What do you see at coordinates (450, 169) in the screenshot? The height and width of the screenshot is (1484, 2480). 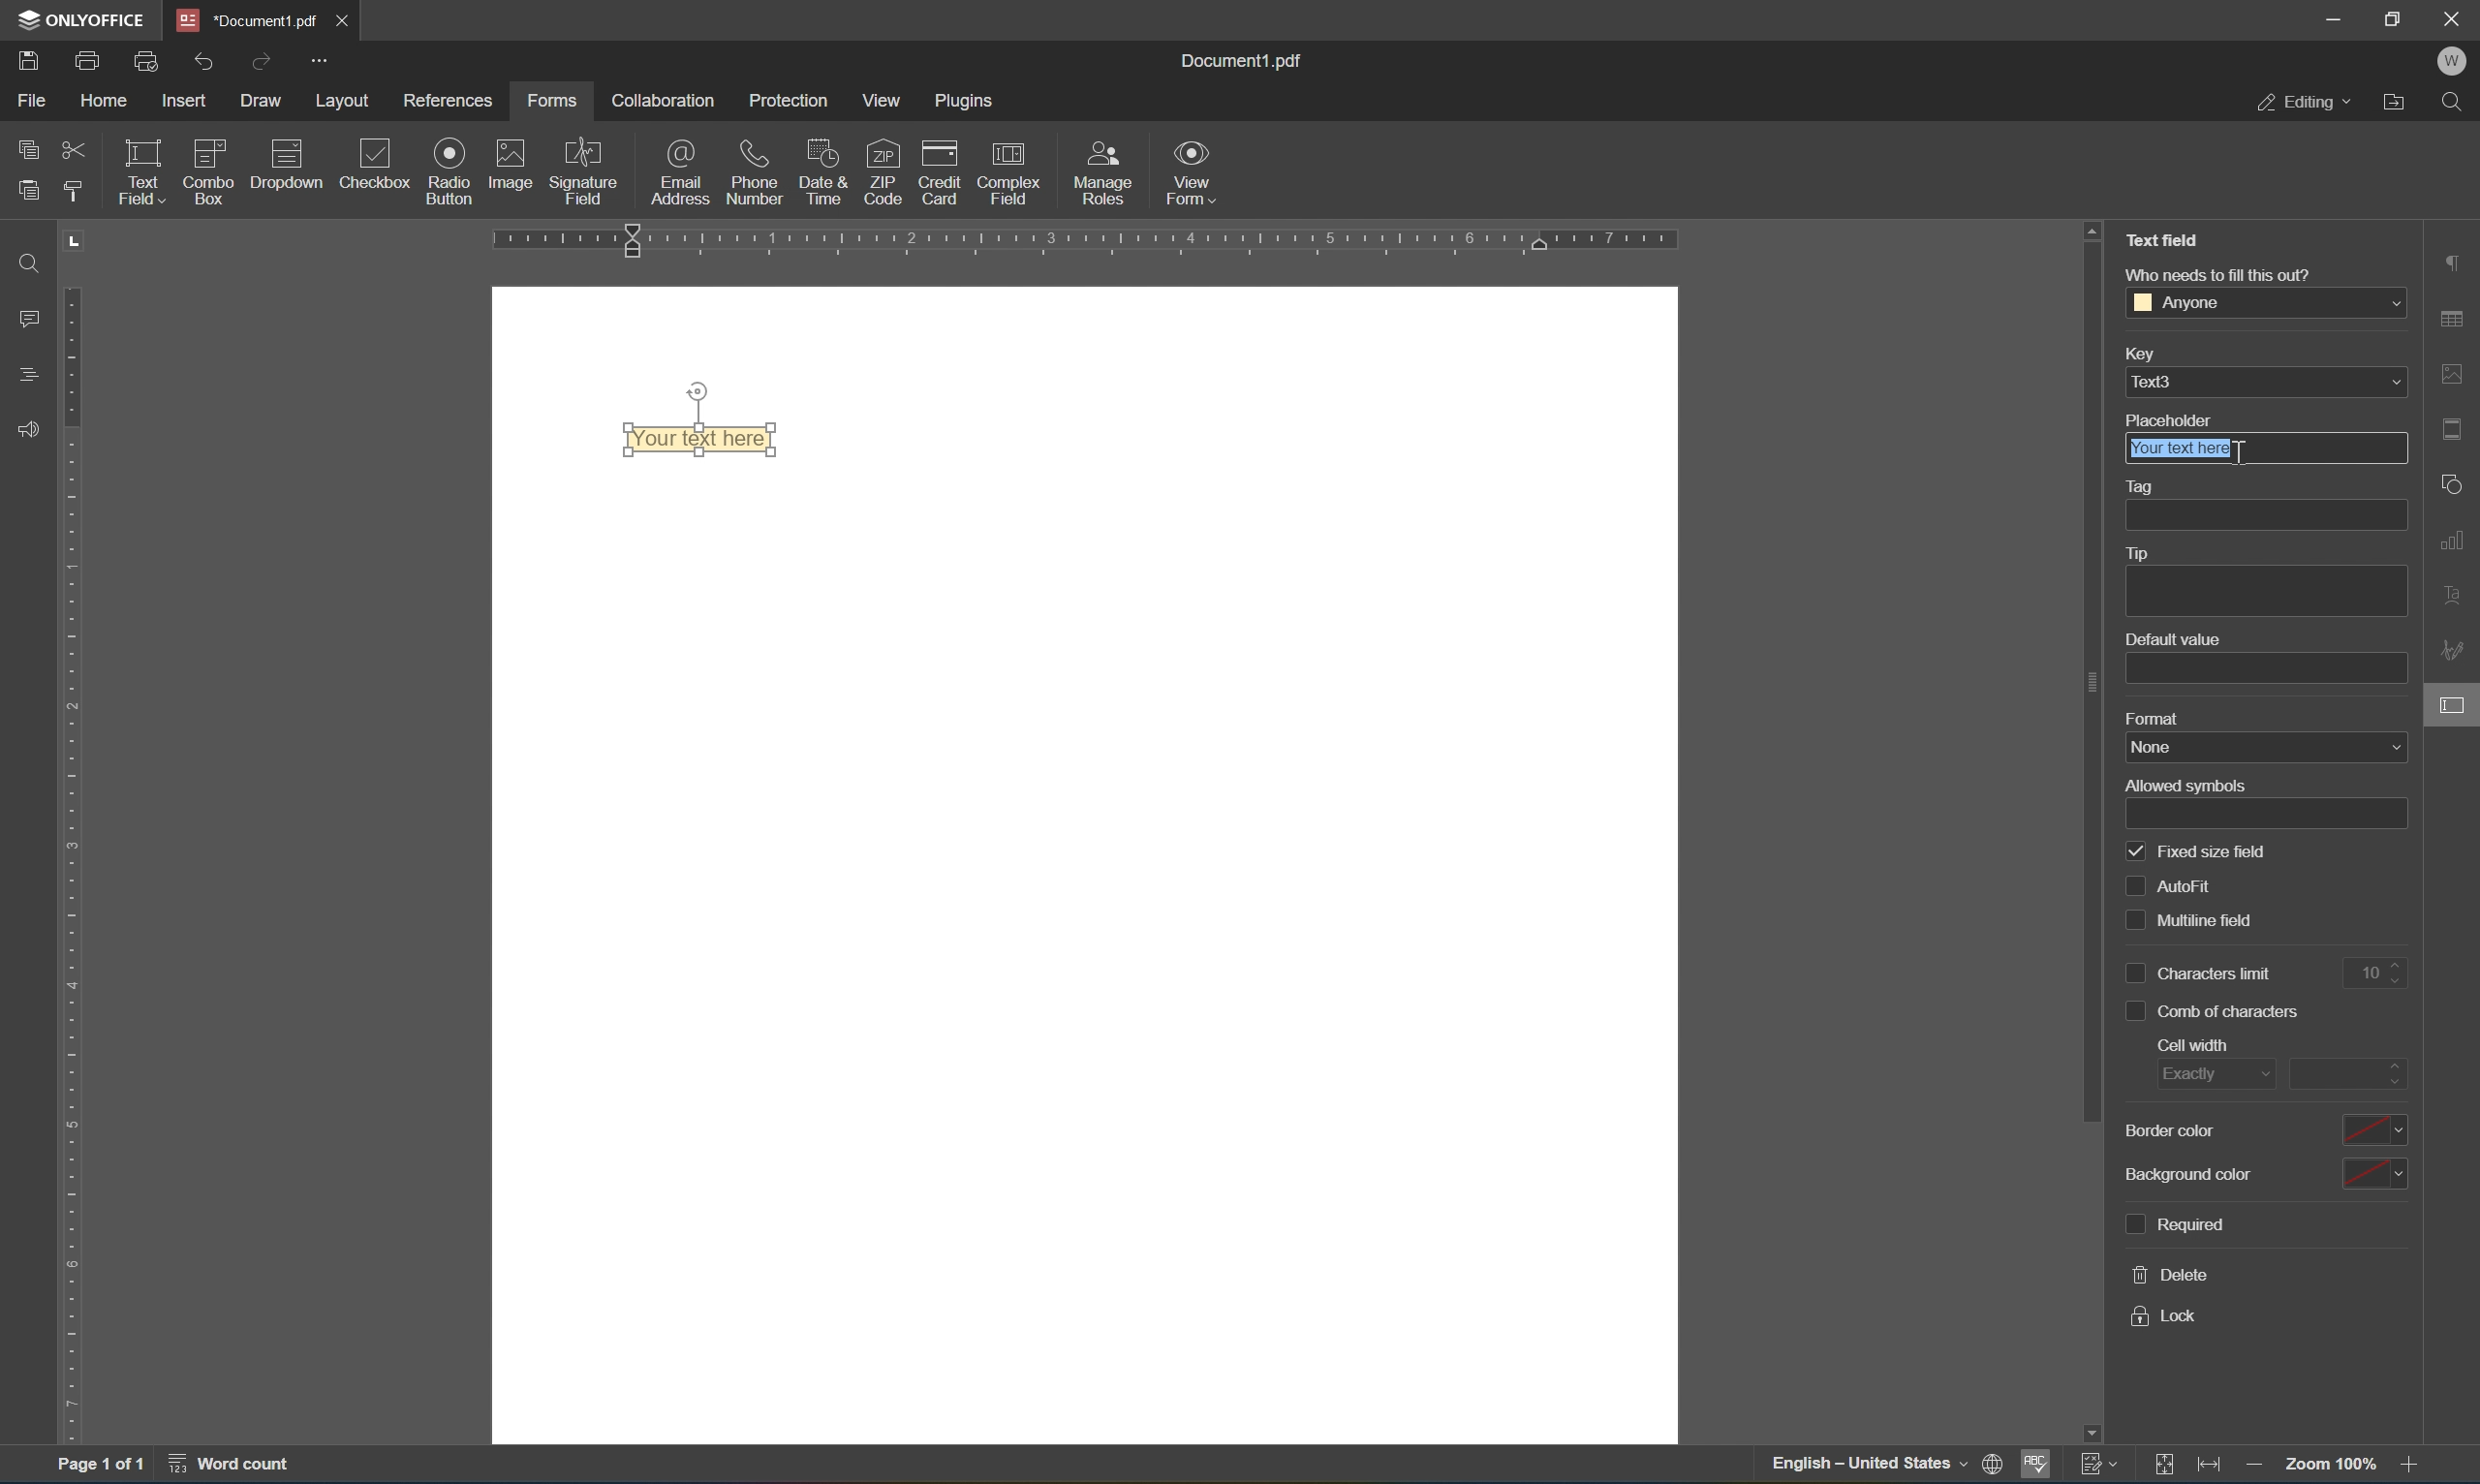 I see `radio button` at bounding box center [450, 169].